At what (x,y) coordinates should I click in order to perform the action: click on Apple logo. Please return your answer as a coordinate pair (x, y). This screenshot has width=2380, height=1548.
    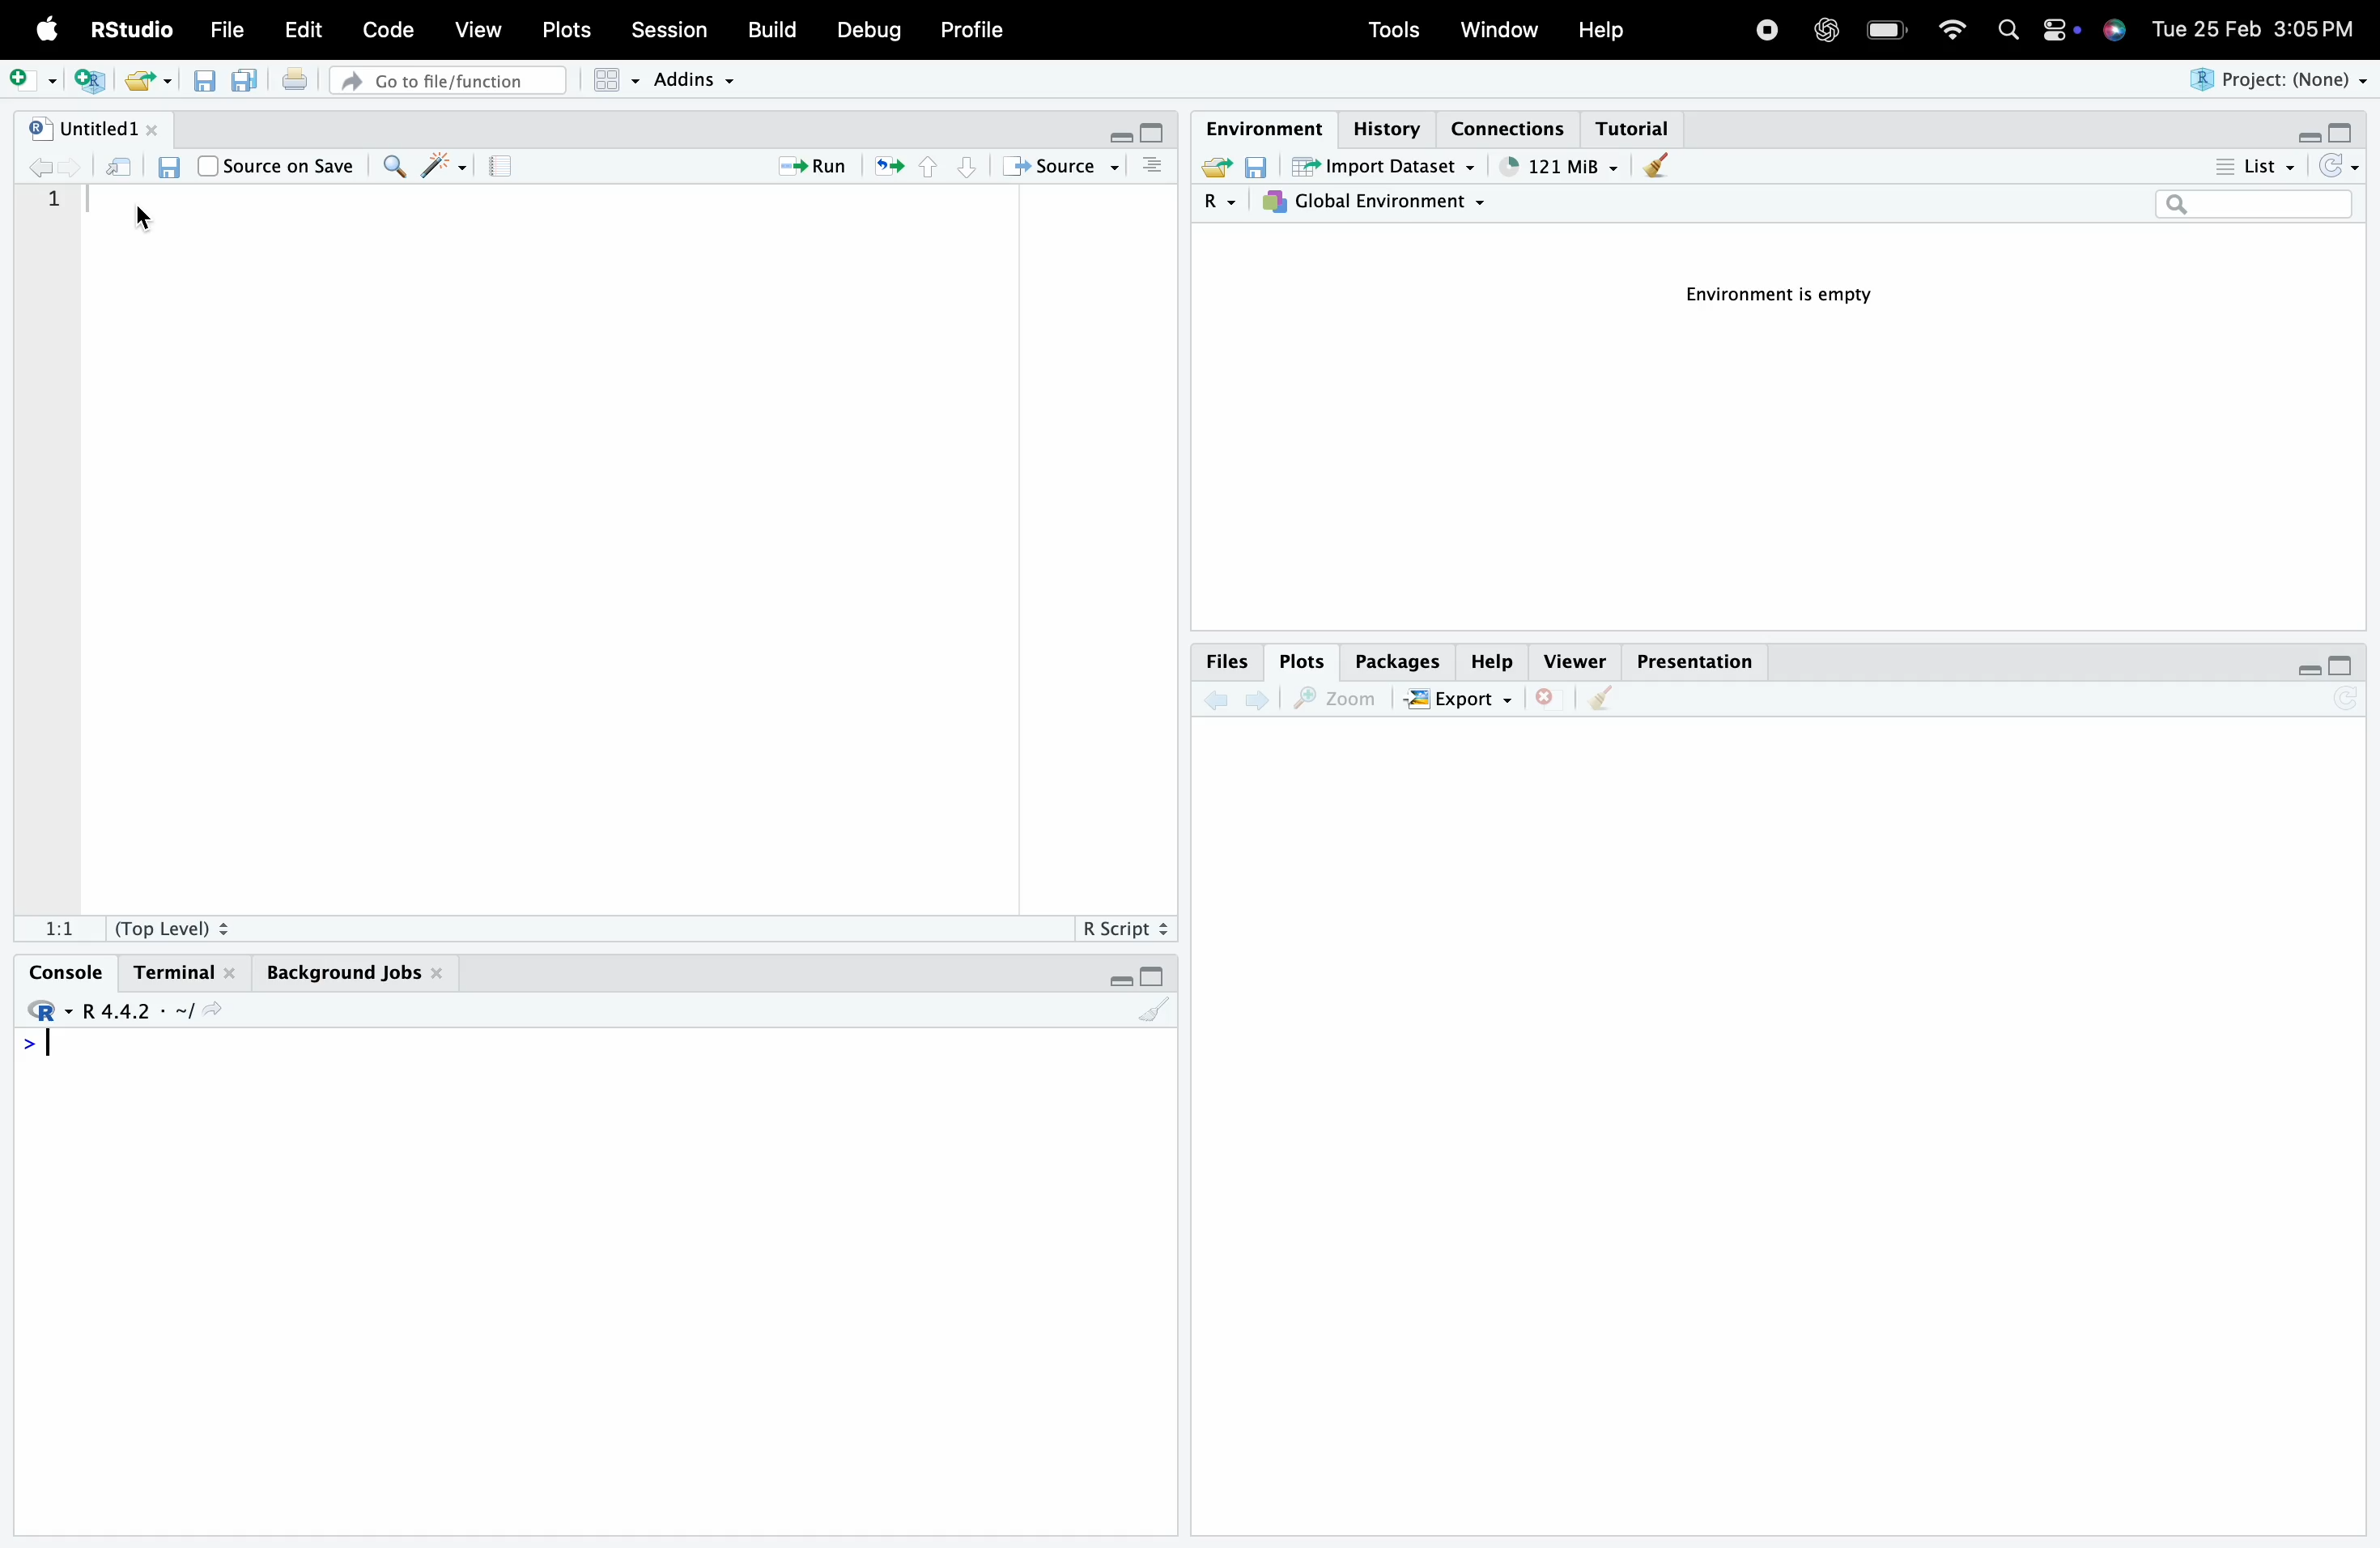
    Looking at the image, I should click on (44, 29).